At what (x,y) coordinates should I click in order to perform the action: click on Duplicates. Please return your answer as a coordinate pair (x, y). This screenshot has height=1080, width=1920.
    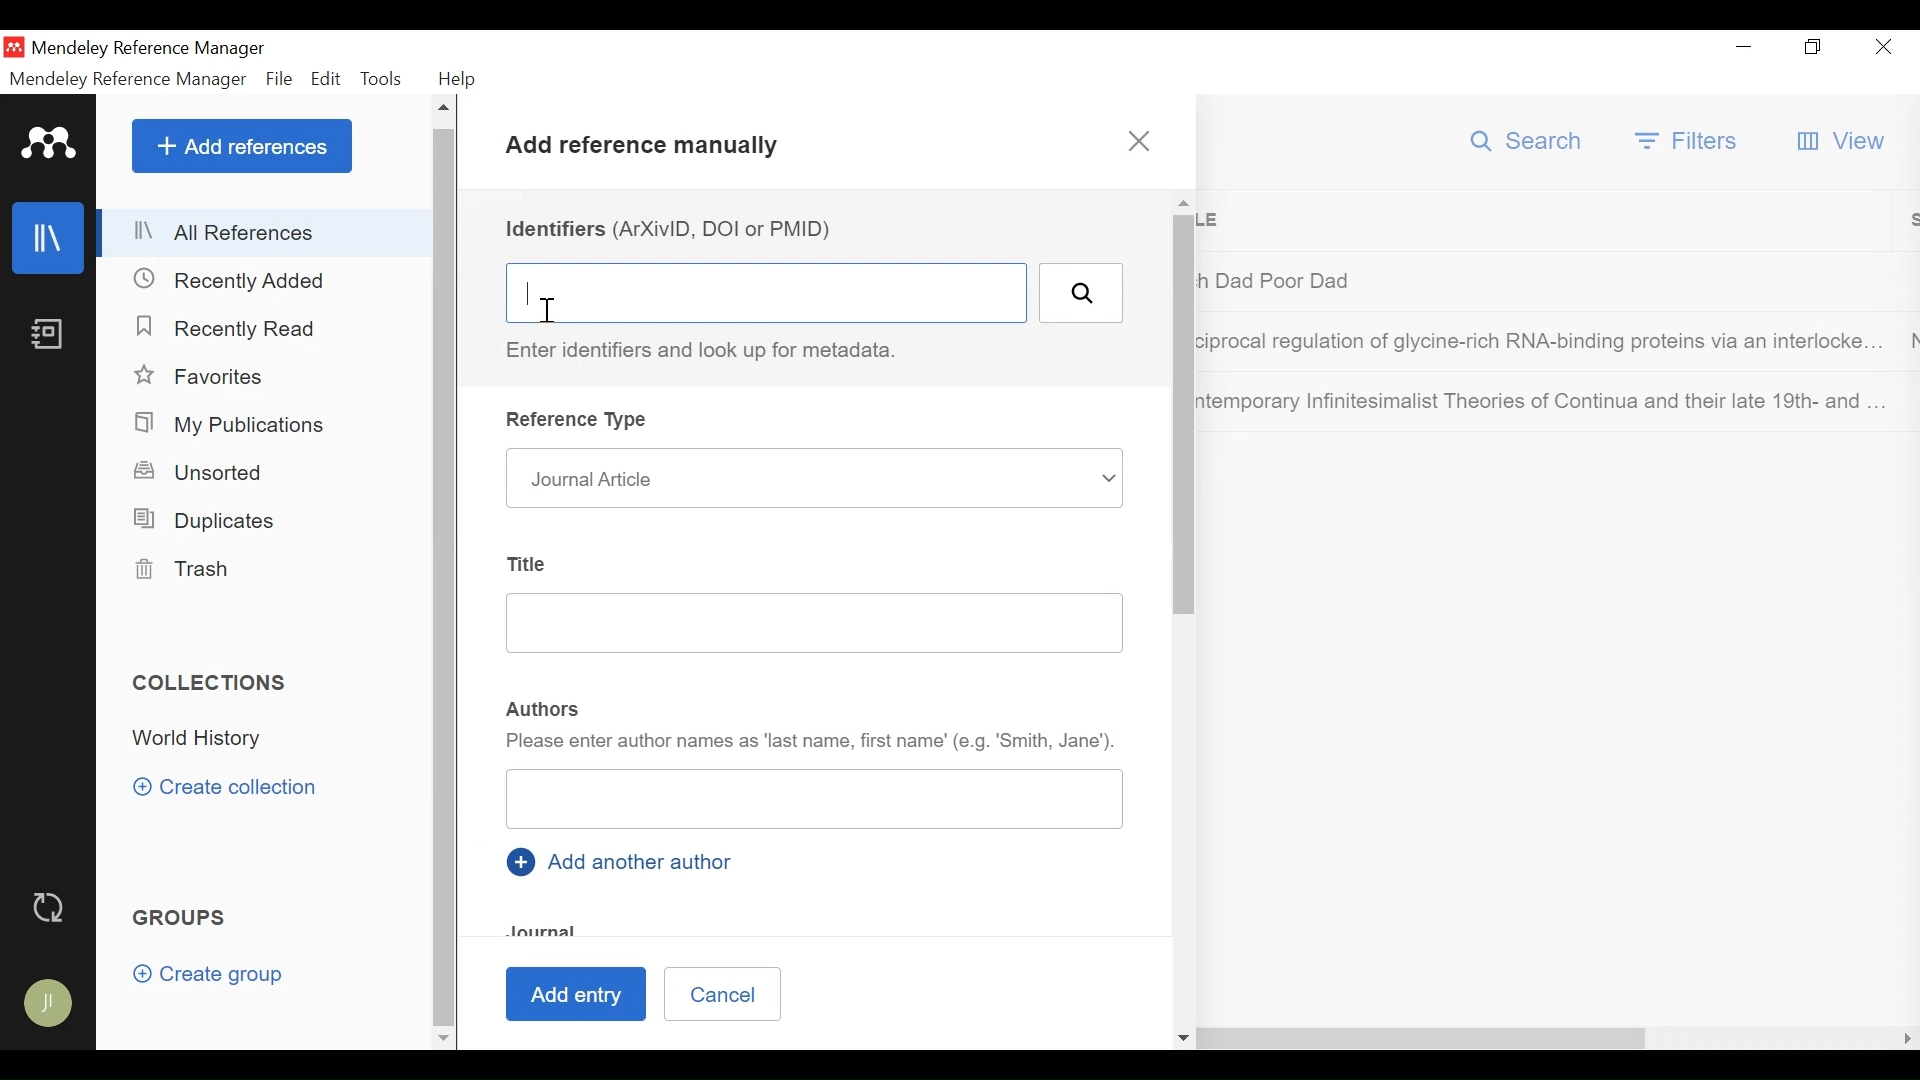
    Looking at the image, I should click on (208, 521).